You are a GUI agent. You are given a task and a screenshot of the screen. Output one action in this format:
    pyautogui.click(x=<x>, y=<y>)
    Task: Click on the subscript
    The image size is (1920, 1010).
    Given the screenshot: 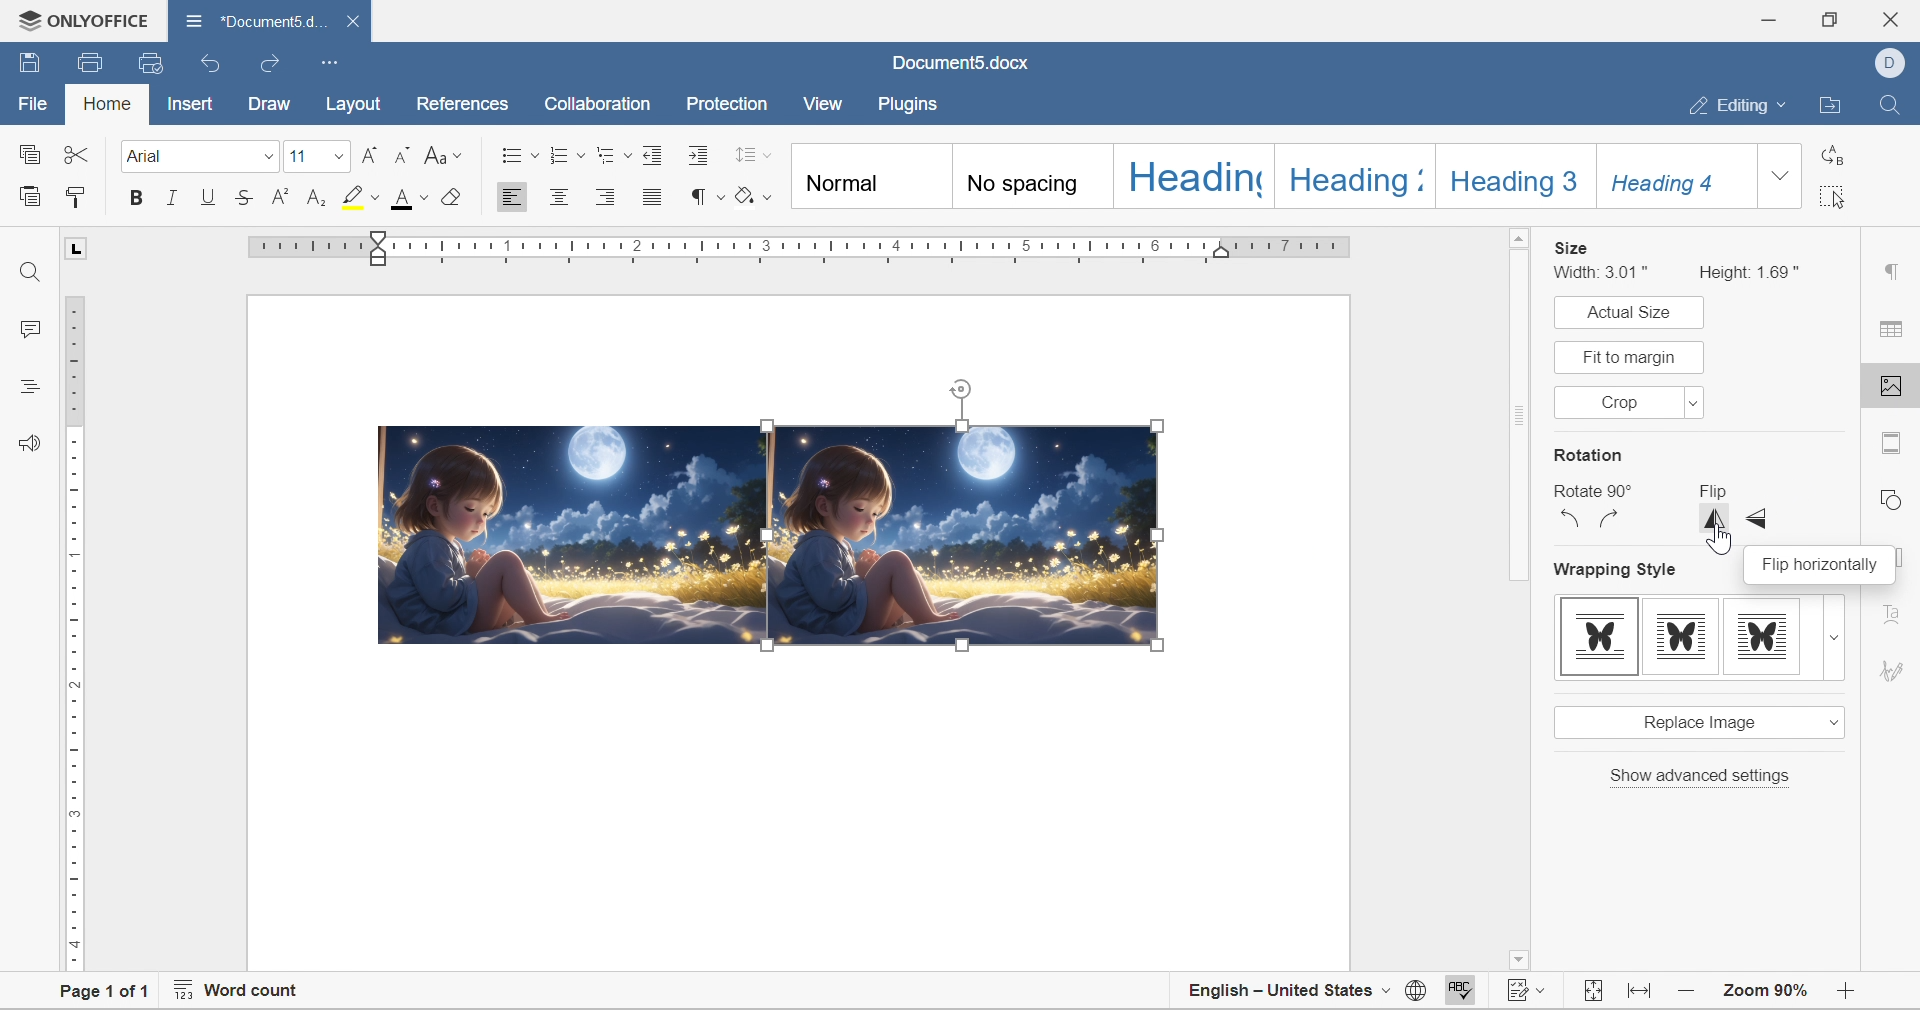 What is the action you would take?
    pyautogui.click(x=318, y=198)
    